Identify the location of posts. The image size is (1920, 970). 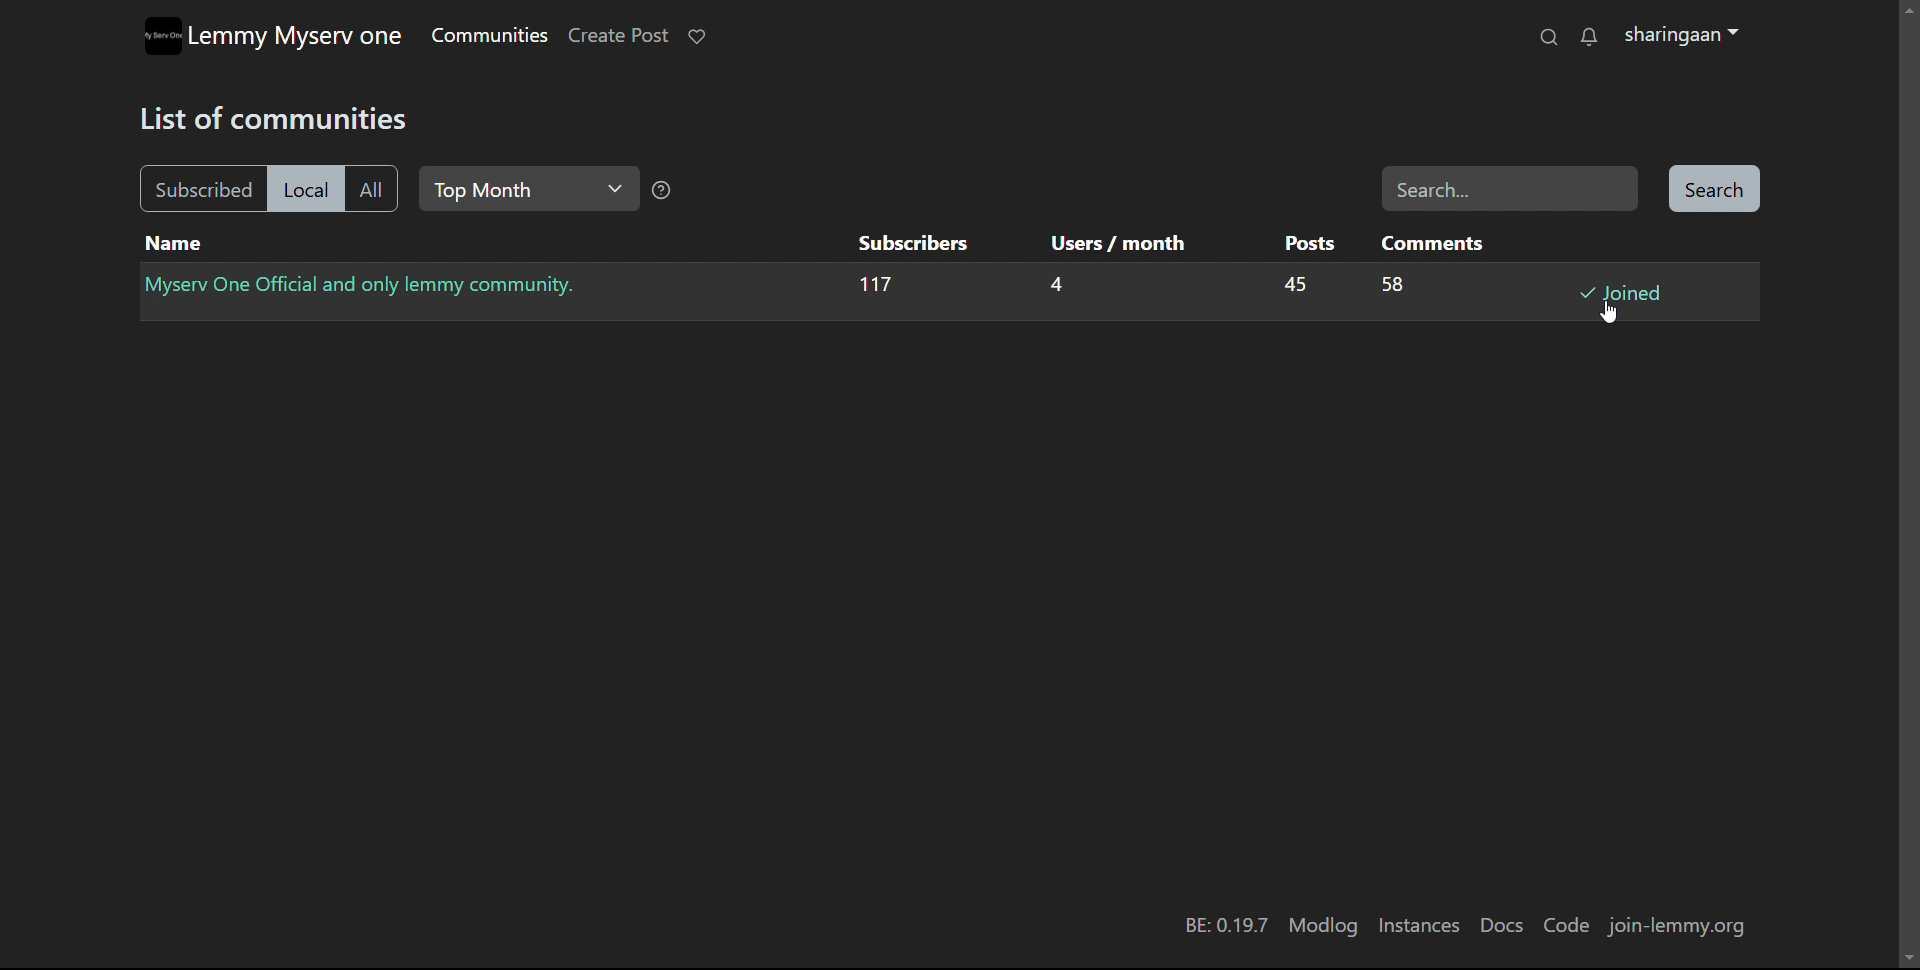
(1305, 243).